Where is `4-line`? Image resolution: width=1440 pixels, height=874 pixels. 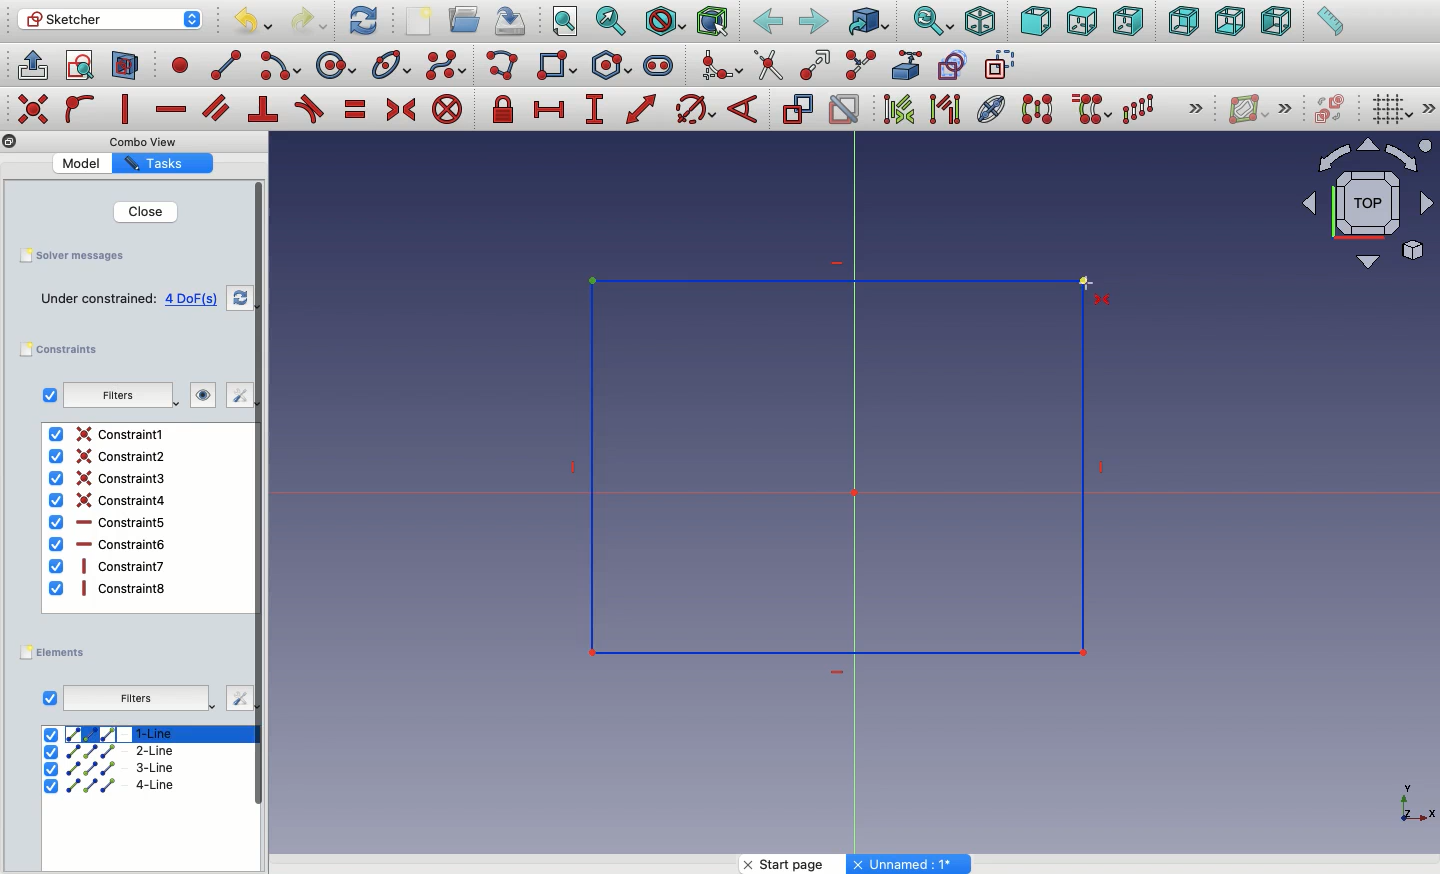 4-line is located at coordinates (110, 785).